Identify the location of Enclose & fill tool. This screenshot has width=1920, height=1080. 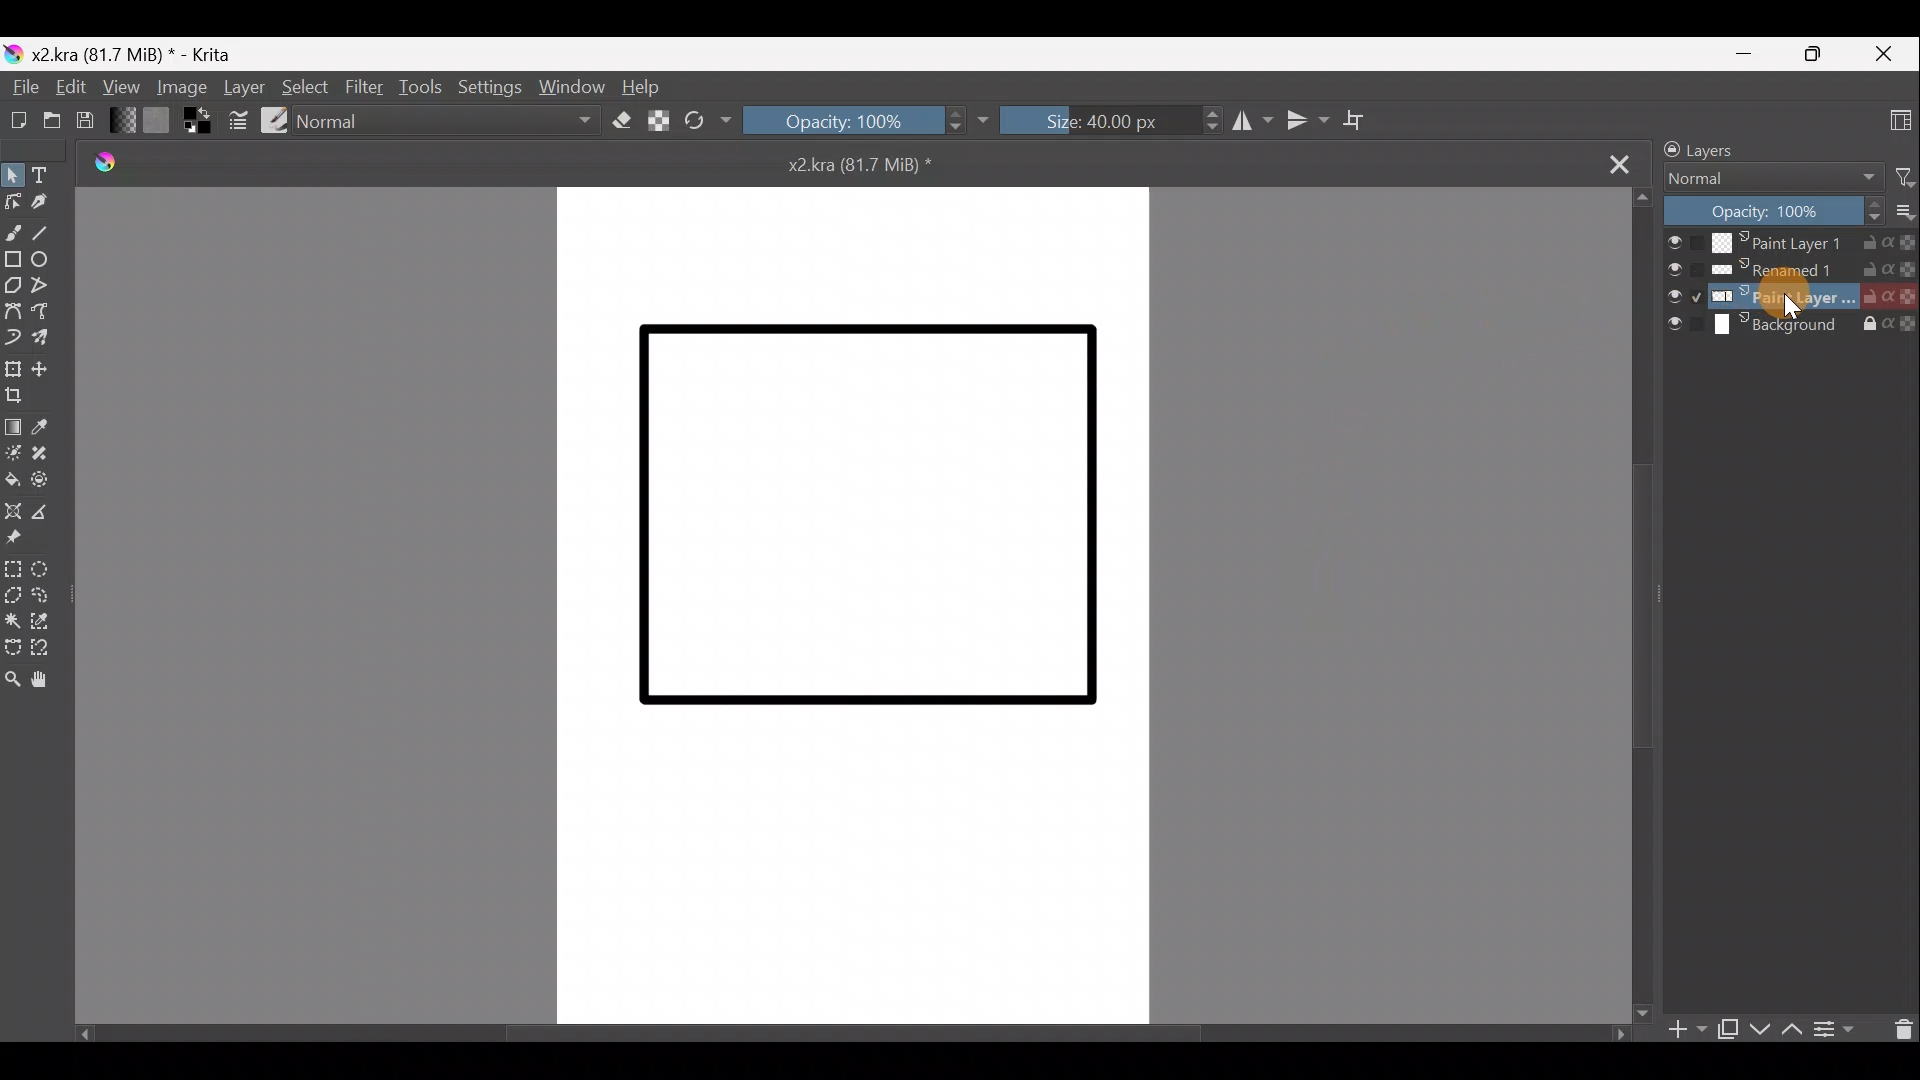
(50, 482).